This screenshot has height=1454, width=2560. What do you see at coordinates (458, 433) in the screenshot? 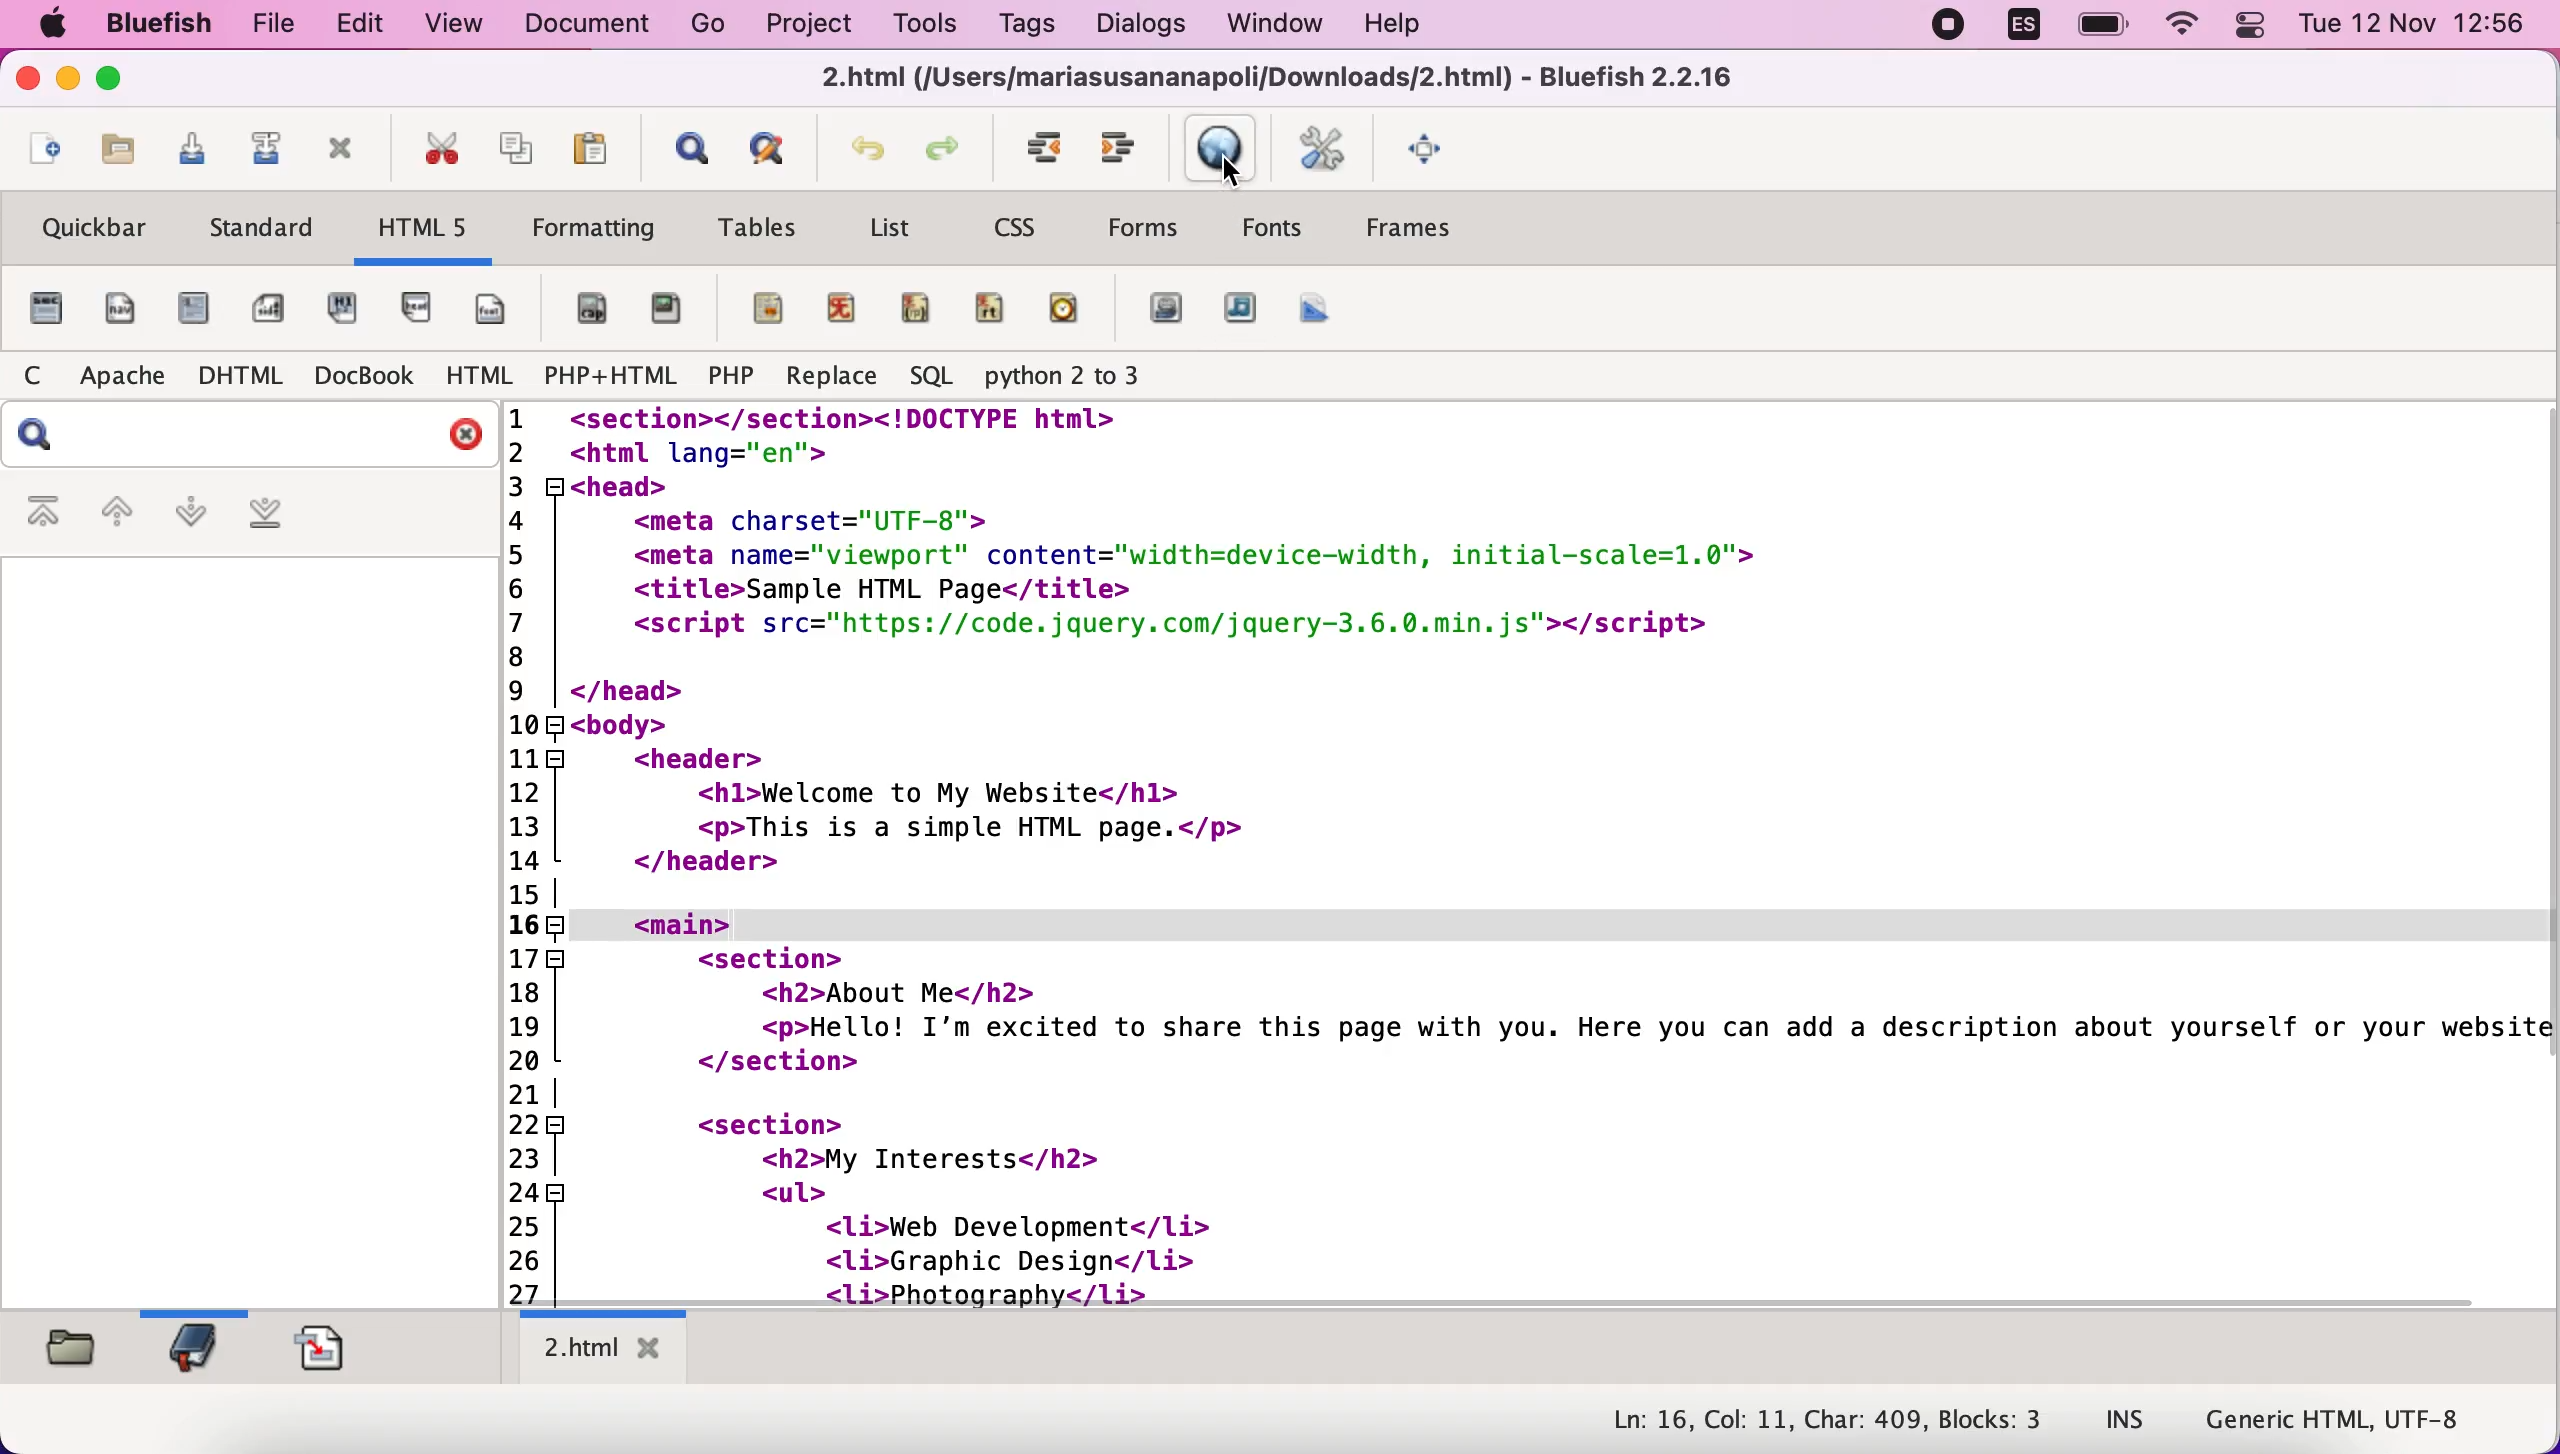
I see `close` at bounding box center [458, 433].